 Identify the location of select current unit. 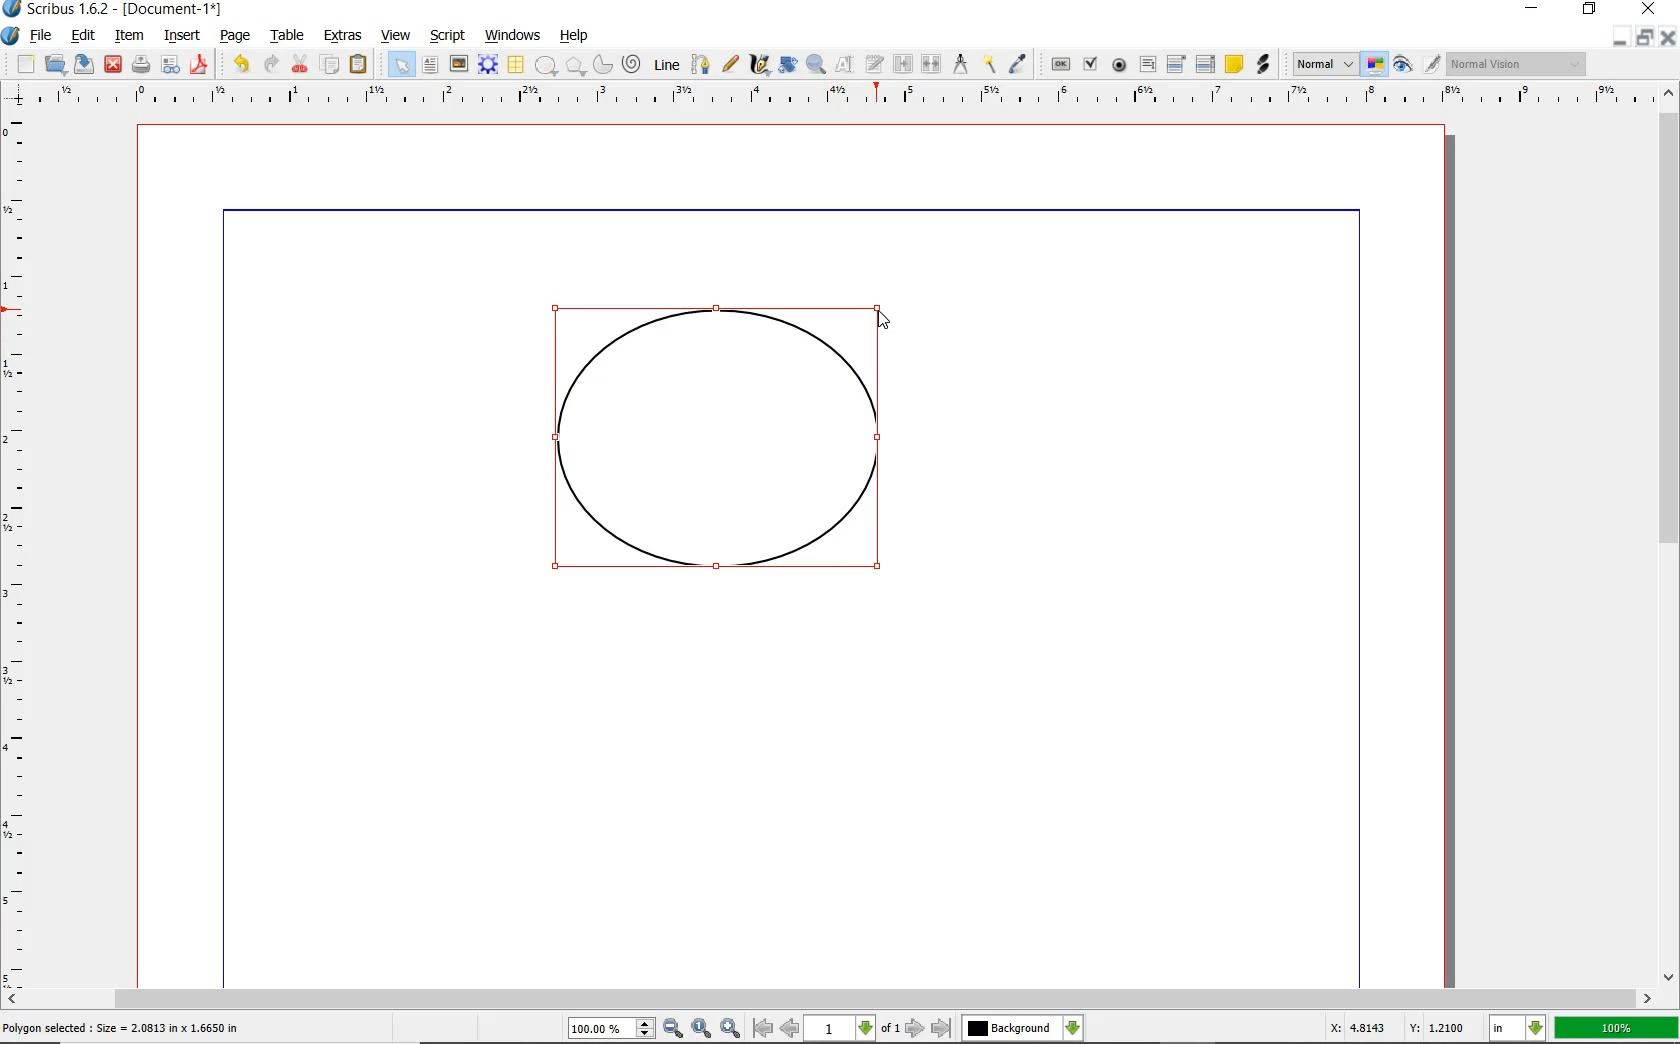
(1517, 1026).